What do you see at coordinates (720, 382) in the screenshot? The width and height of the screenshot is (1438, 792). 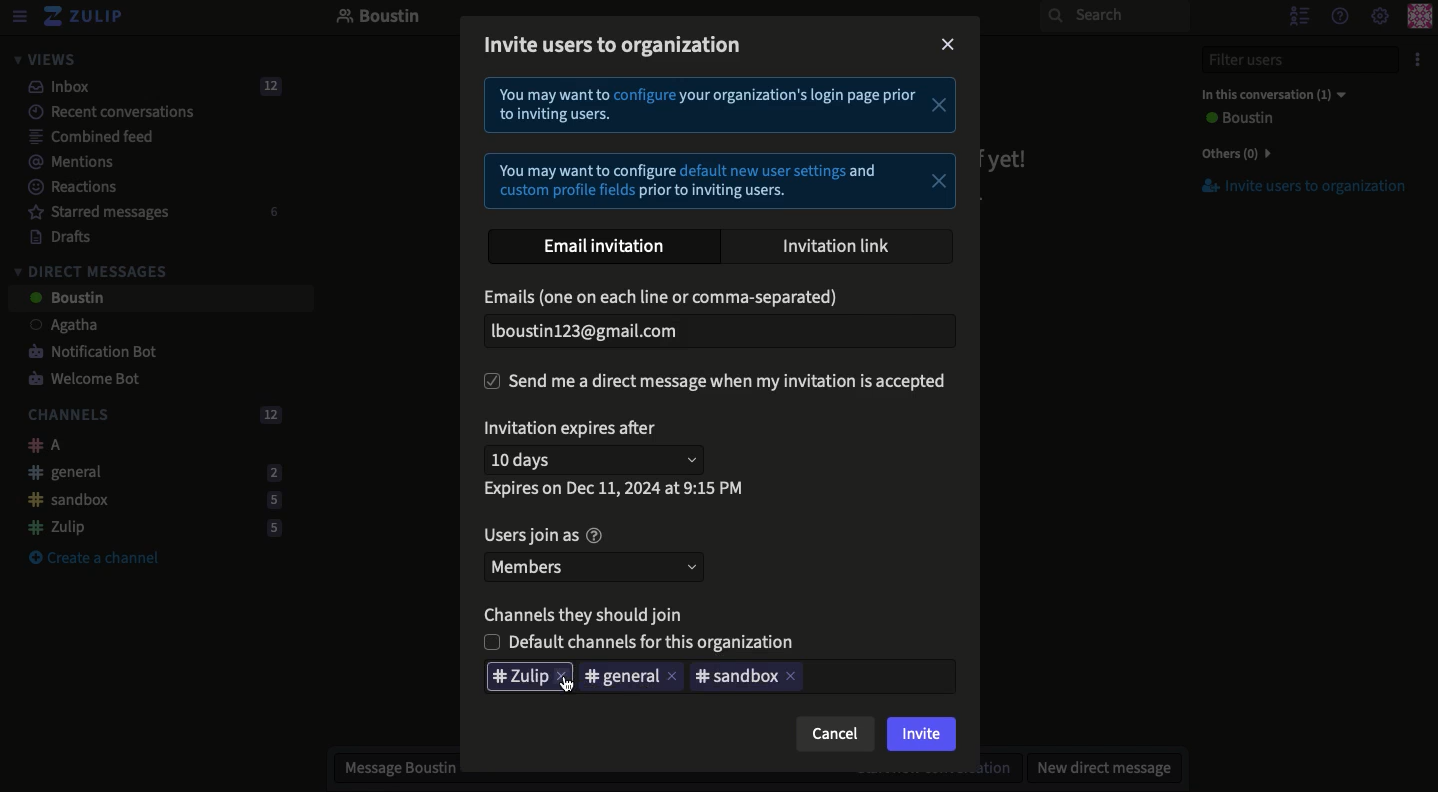 I see `Send DM when invitation is accepted` at bounding box center [720, 382].